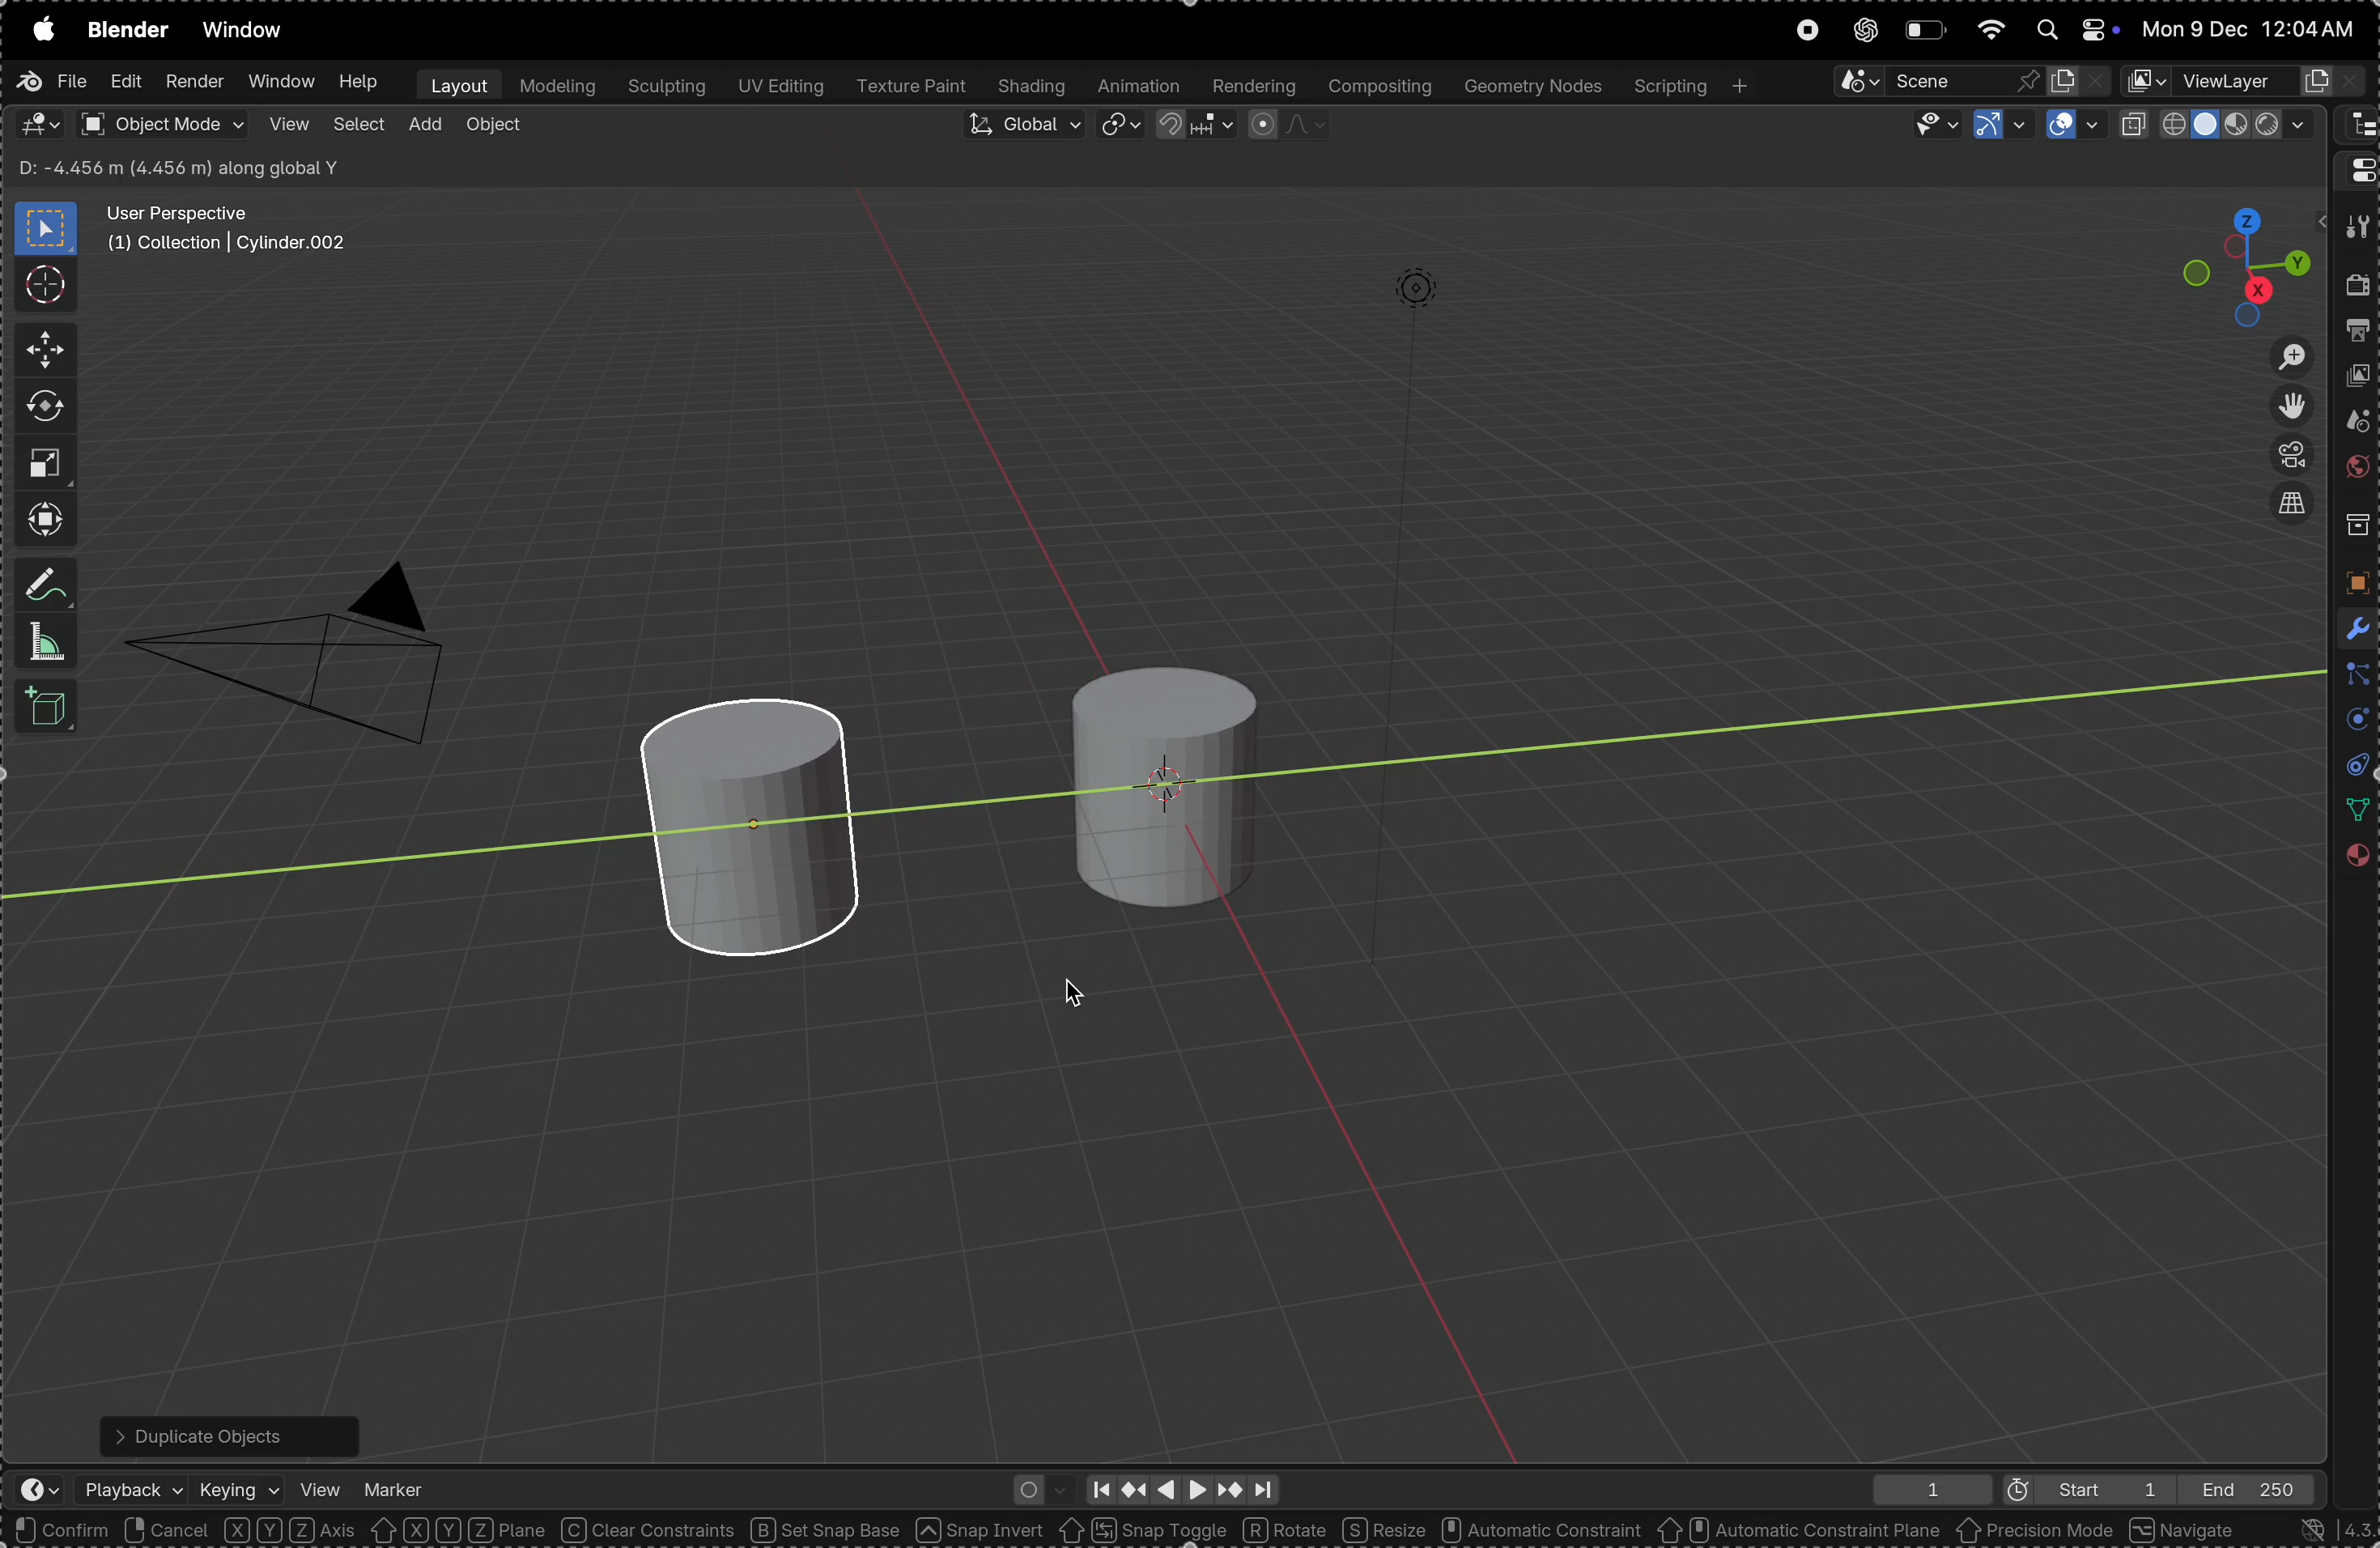 This screenshot has width=2380, height=1548. What do you see at coordinates (2356, 126) in the screenshot?
I see `editor type` at bounding box center [2356, 126].